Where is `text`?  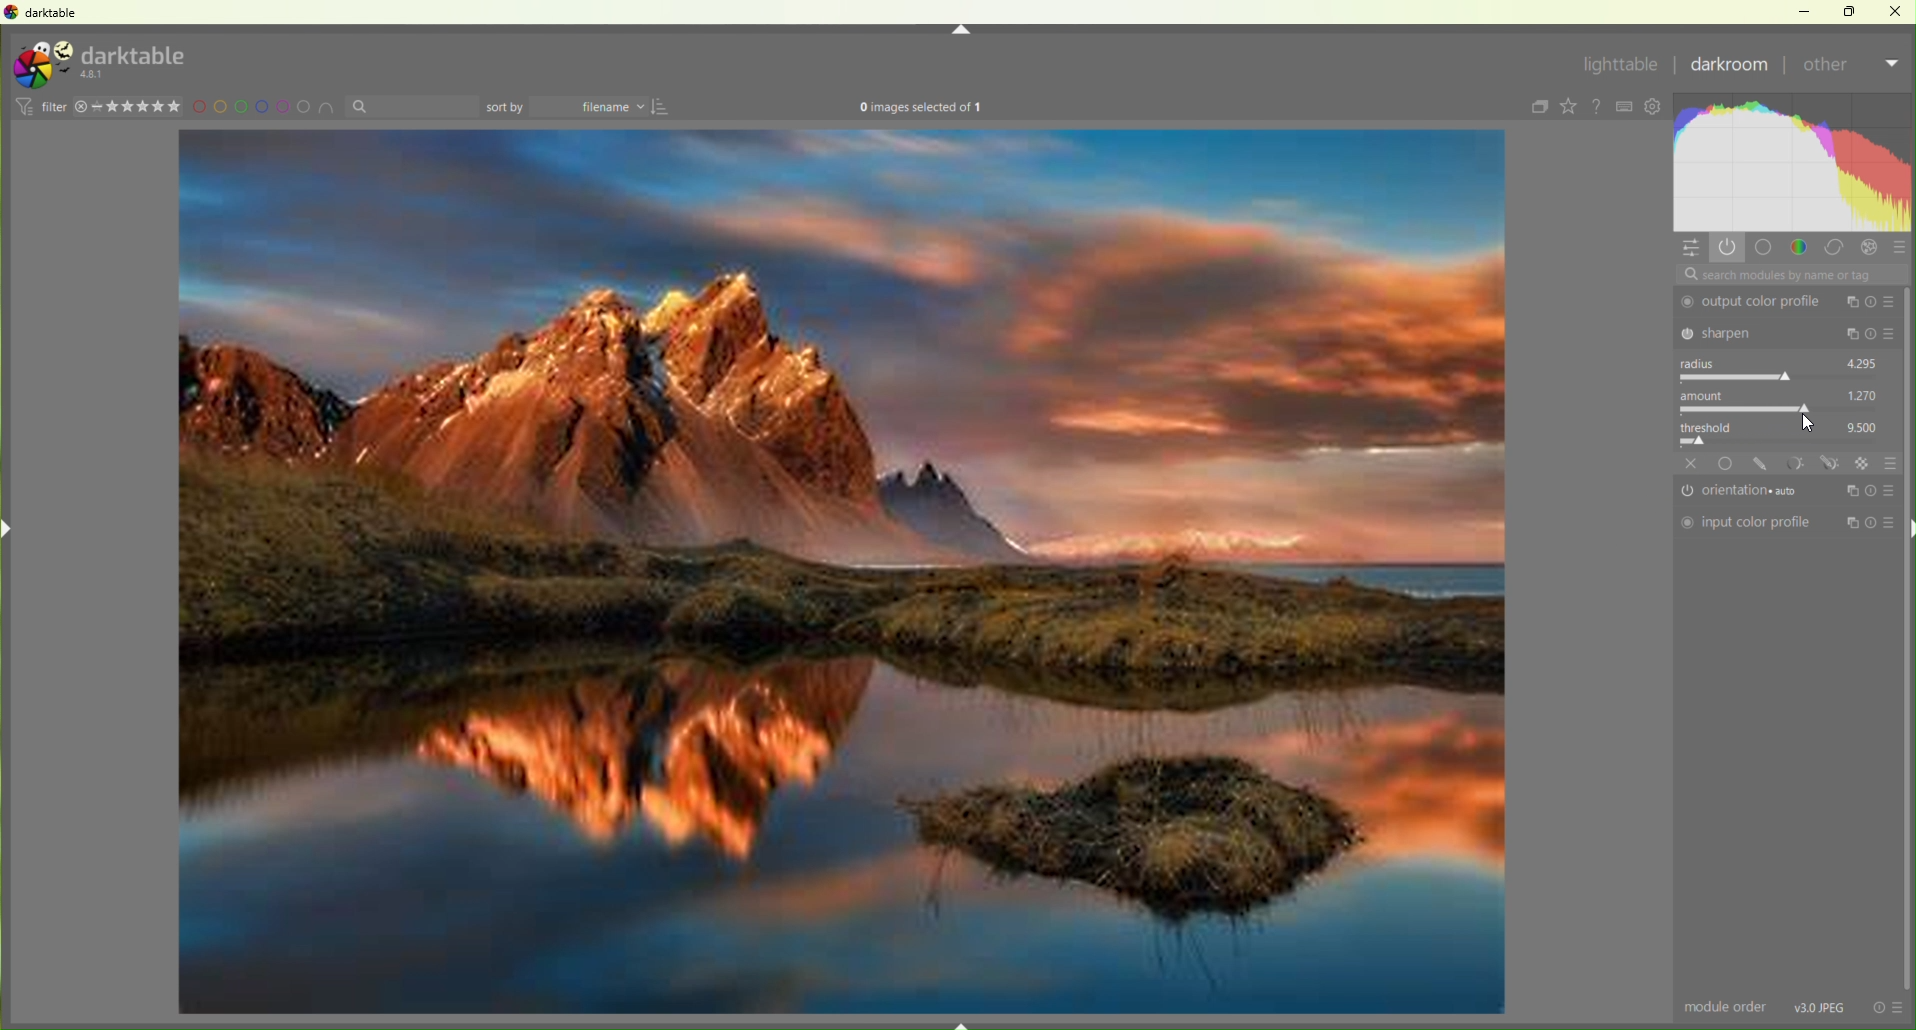
text is located at coordinates (921, 109).